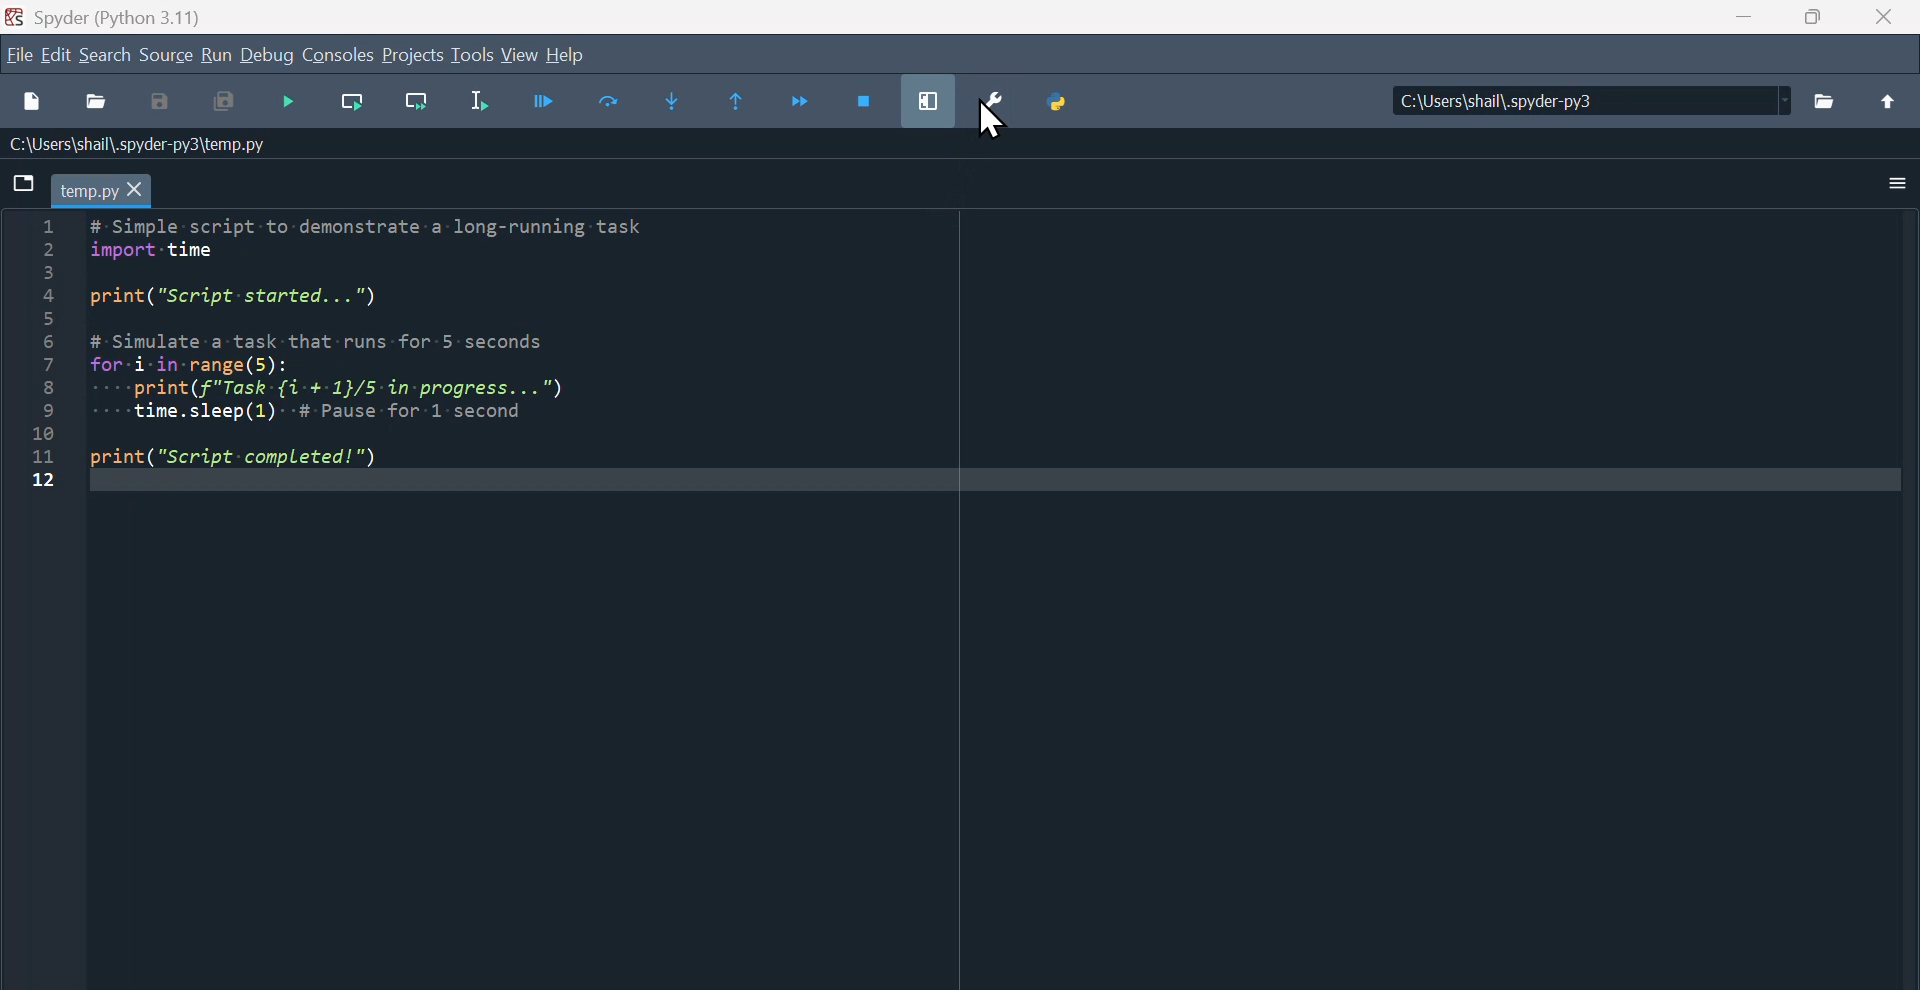 The width and height of the screenshot is (1920, 990). I want to click on Consoles, so click(339, 54).